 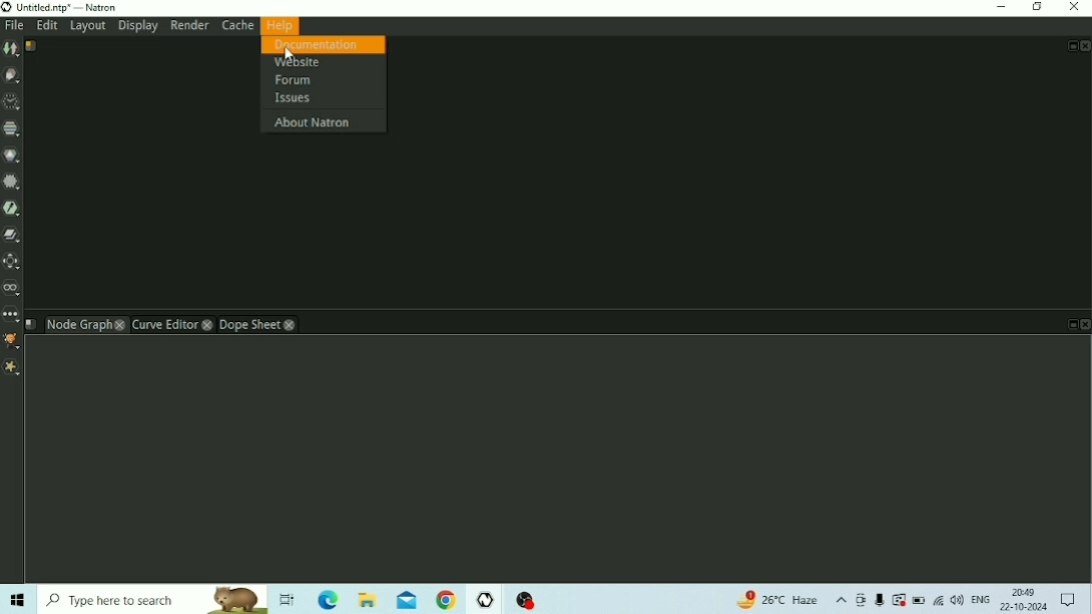 I want to click on Website, so click(x=296, y=64).